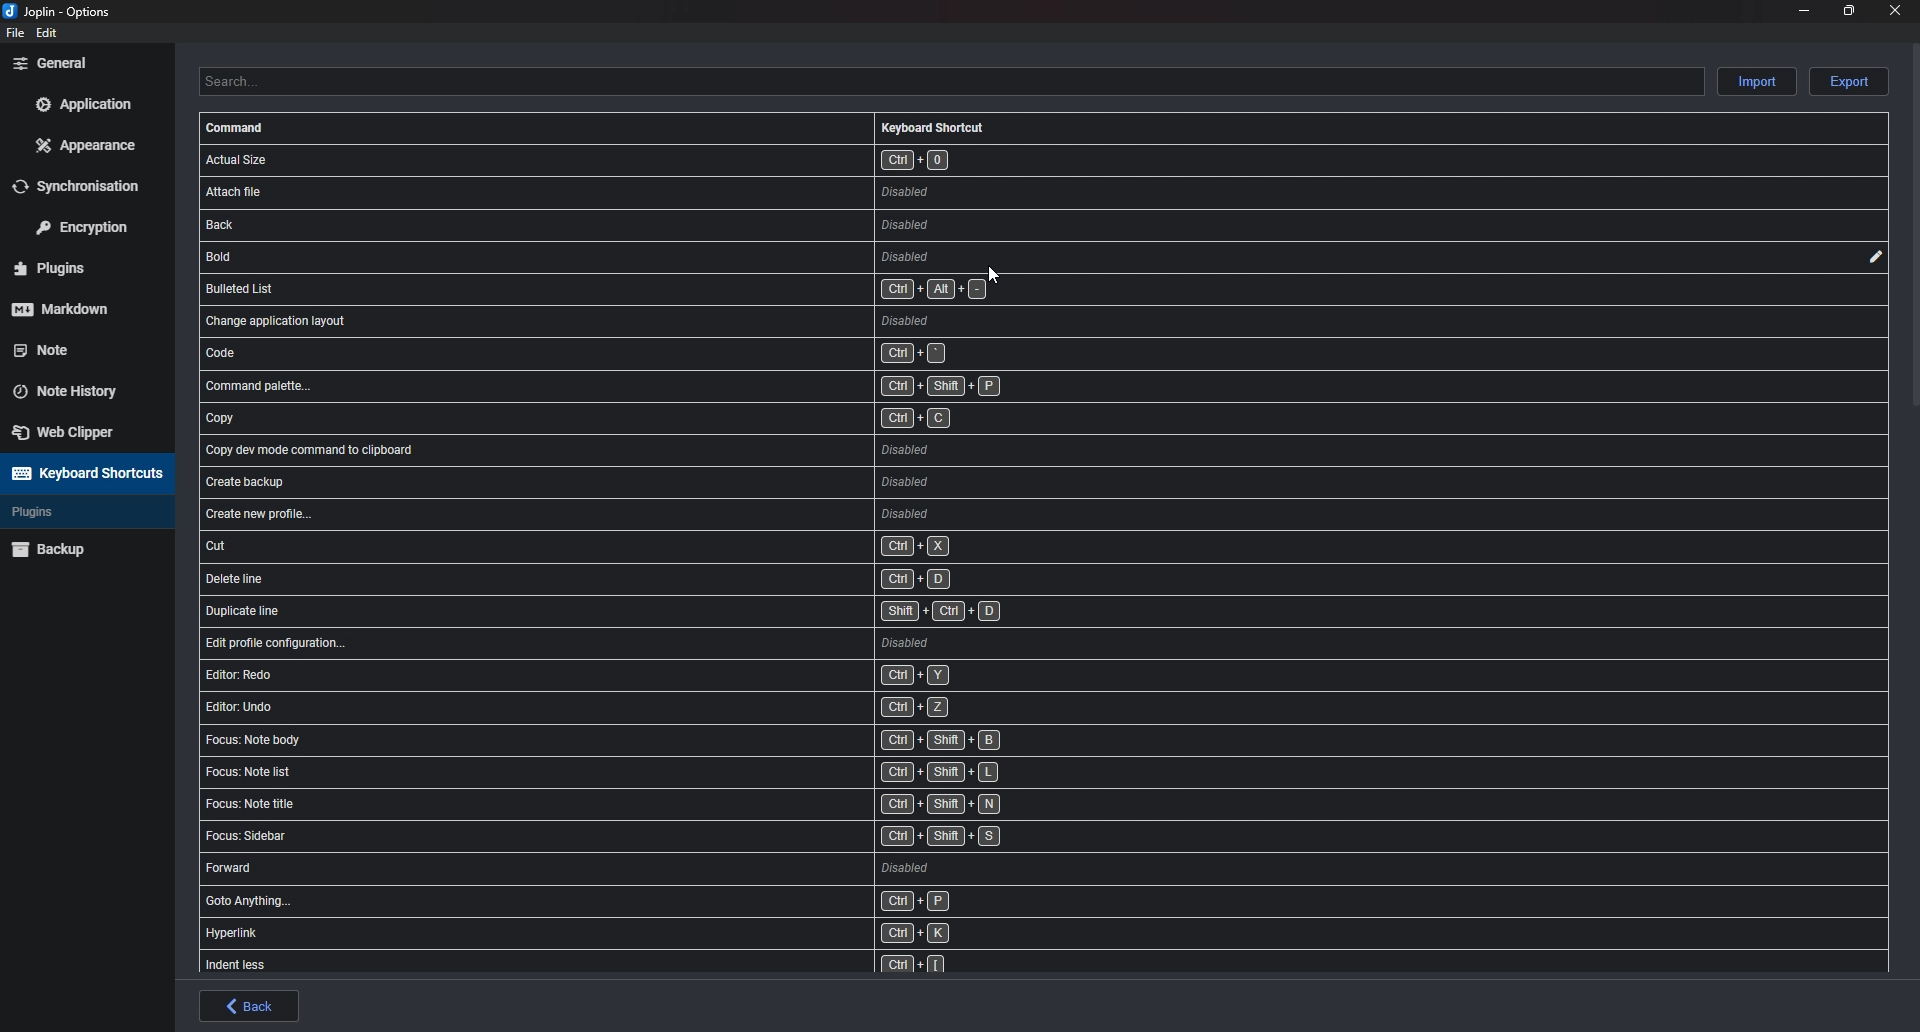  I want to click on shortcut, so click(675, 386).